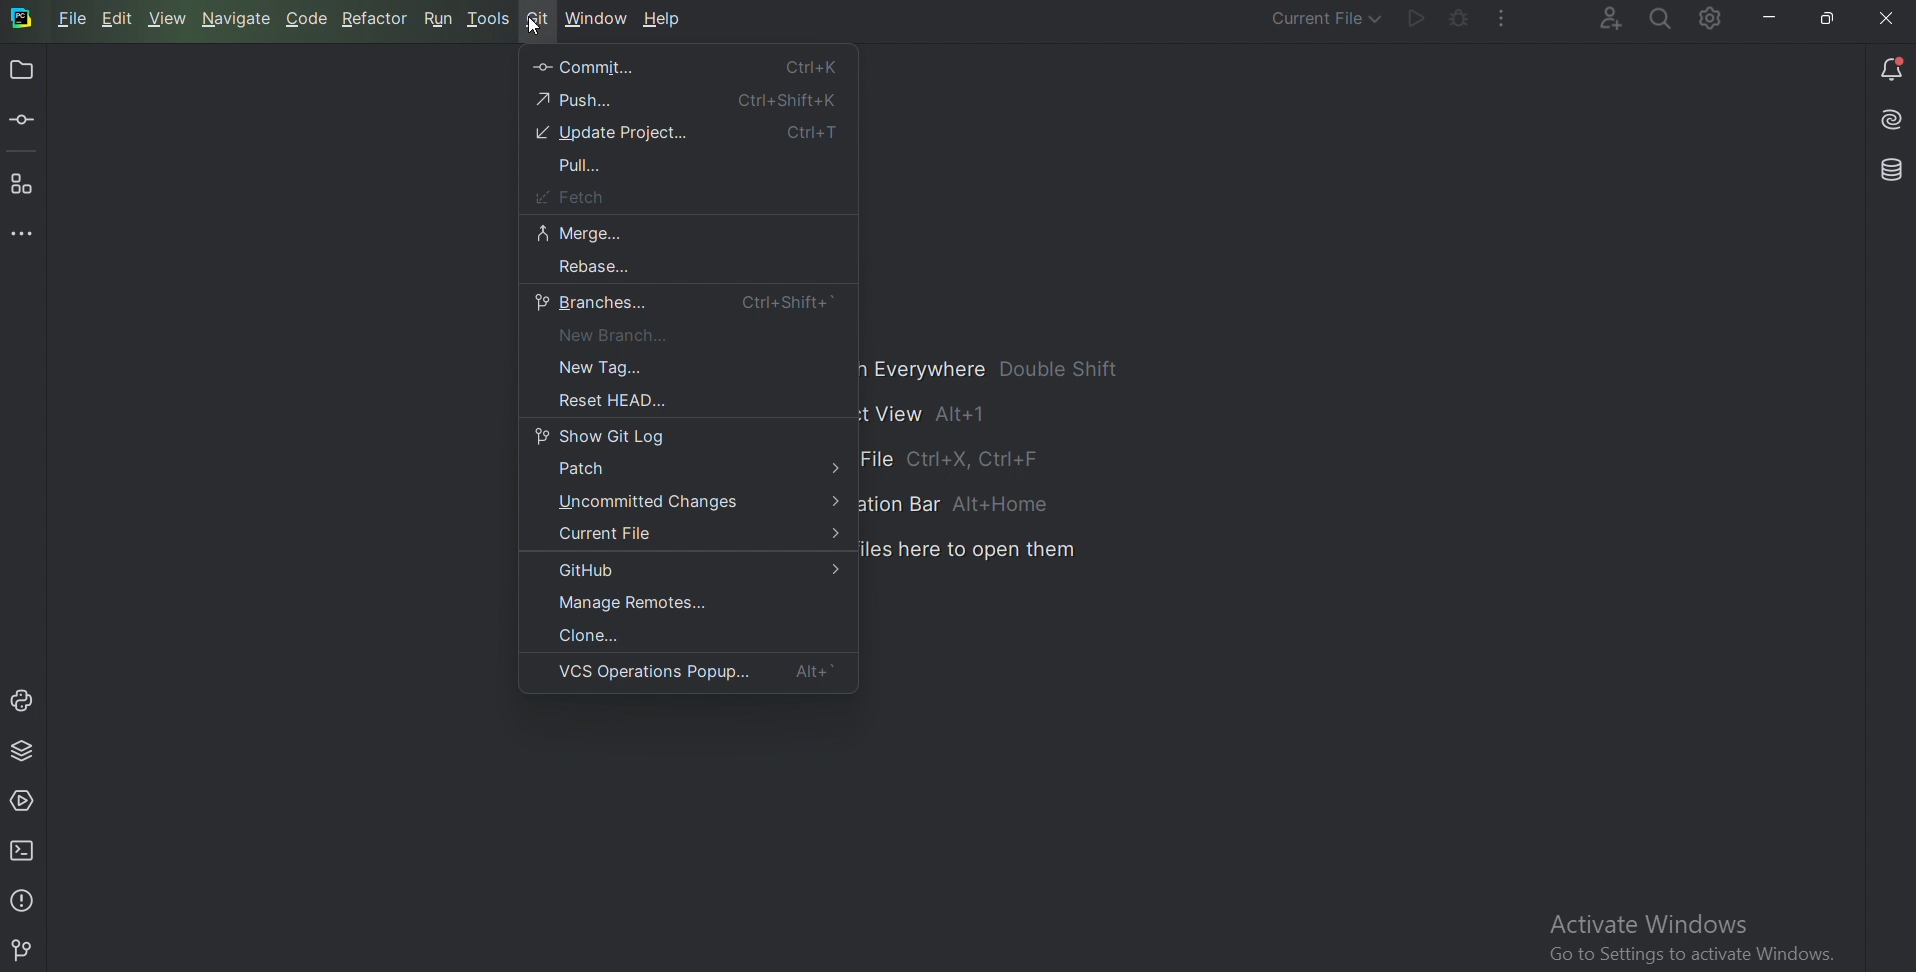 Image resolution: width=1916 pixels, height=972 pixels. Describe the element at coordinates (597, 20) in the screenshot. I see `Window` at that location.